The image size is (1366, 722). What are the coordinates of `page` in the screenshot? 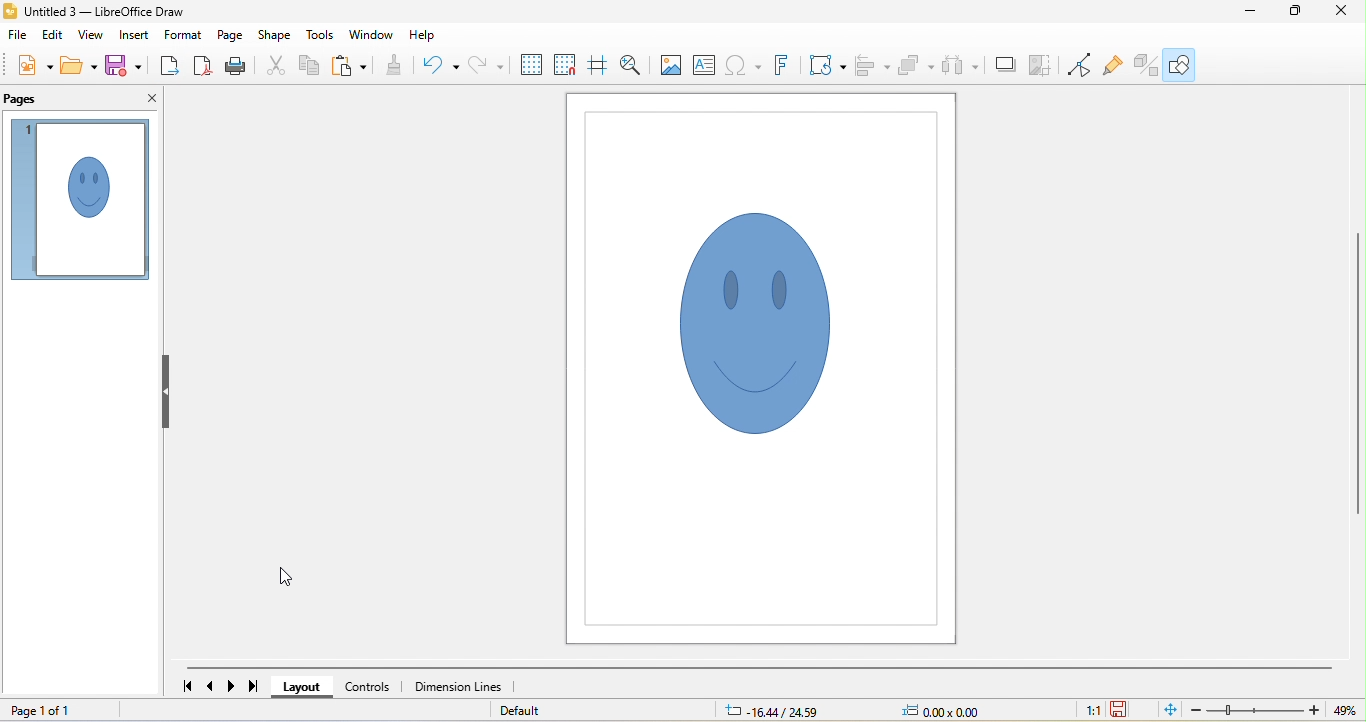 It's located at (228, 35).